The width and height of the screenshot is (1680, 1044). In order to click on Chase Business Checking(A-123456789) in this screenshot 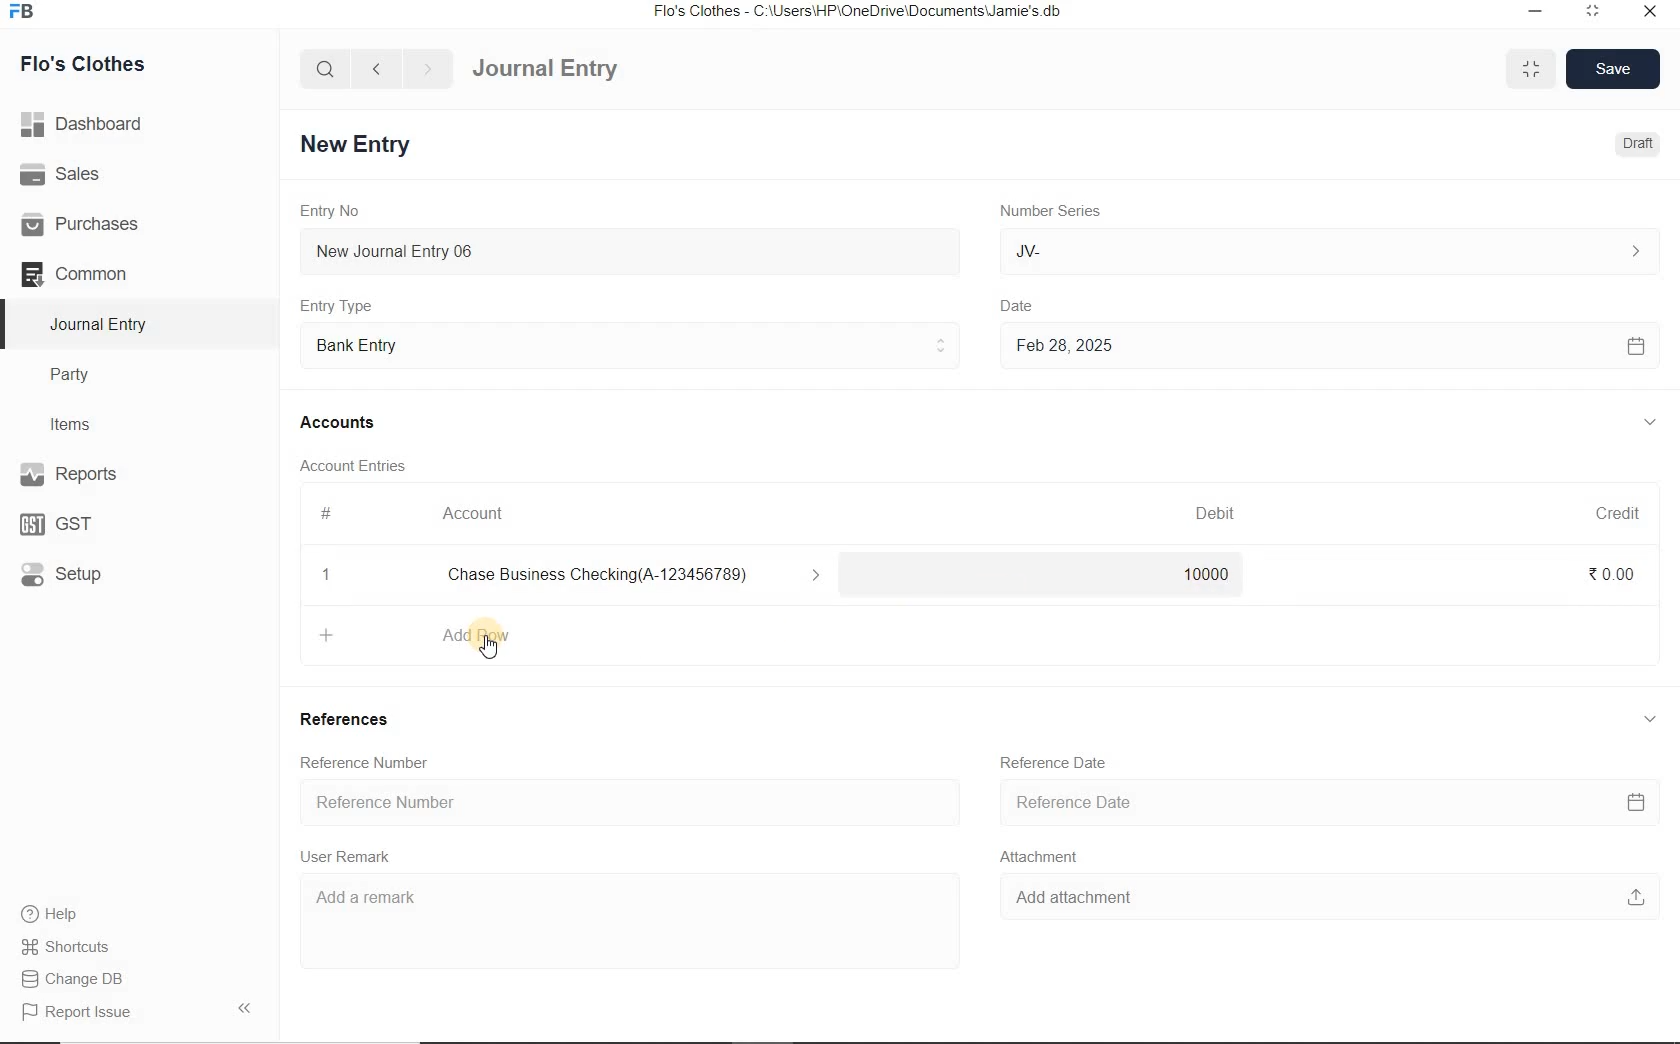, I will do `click(642, 576)`.